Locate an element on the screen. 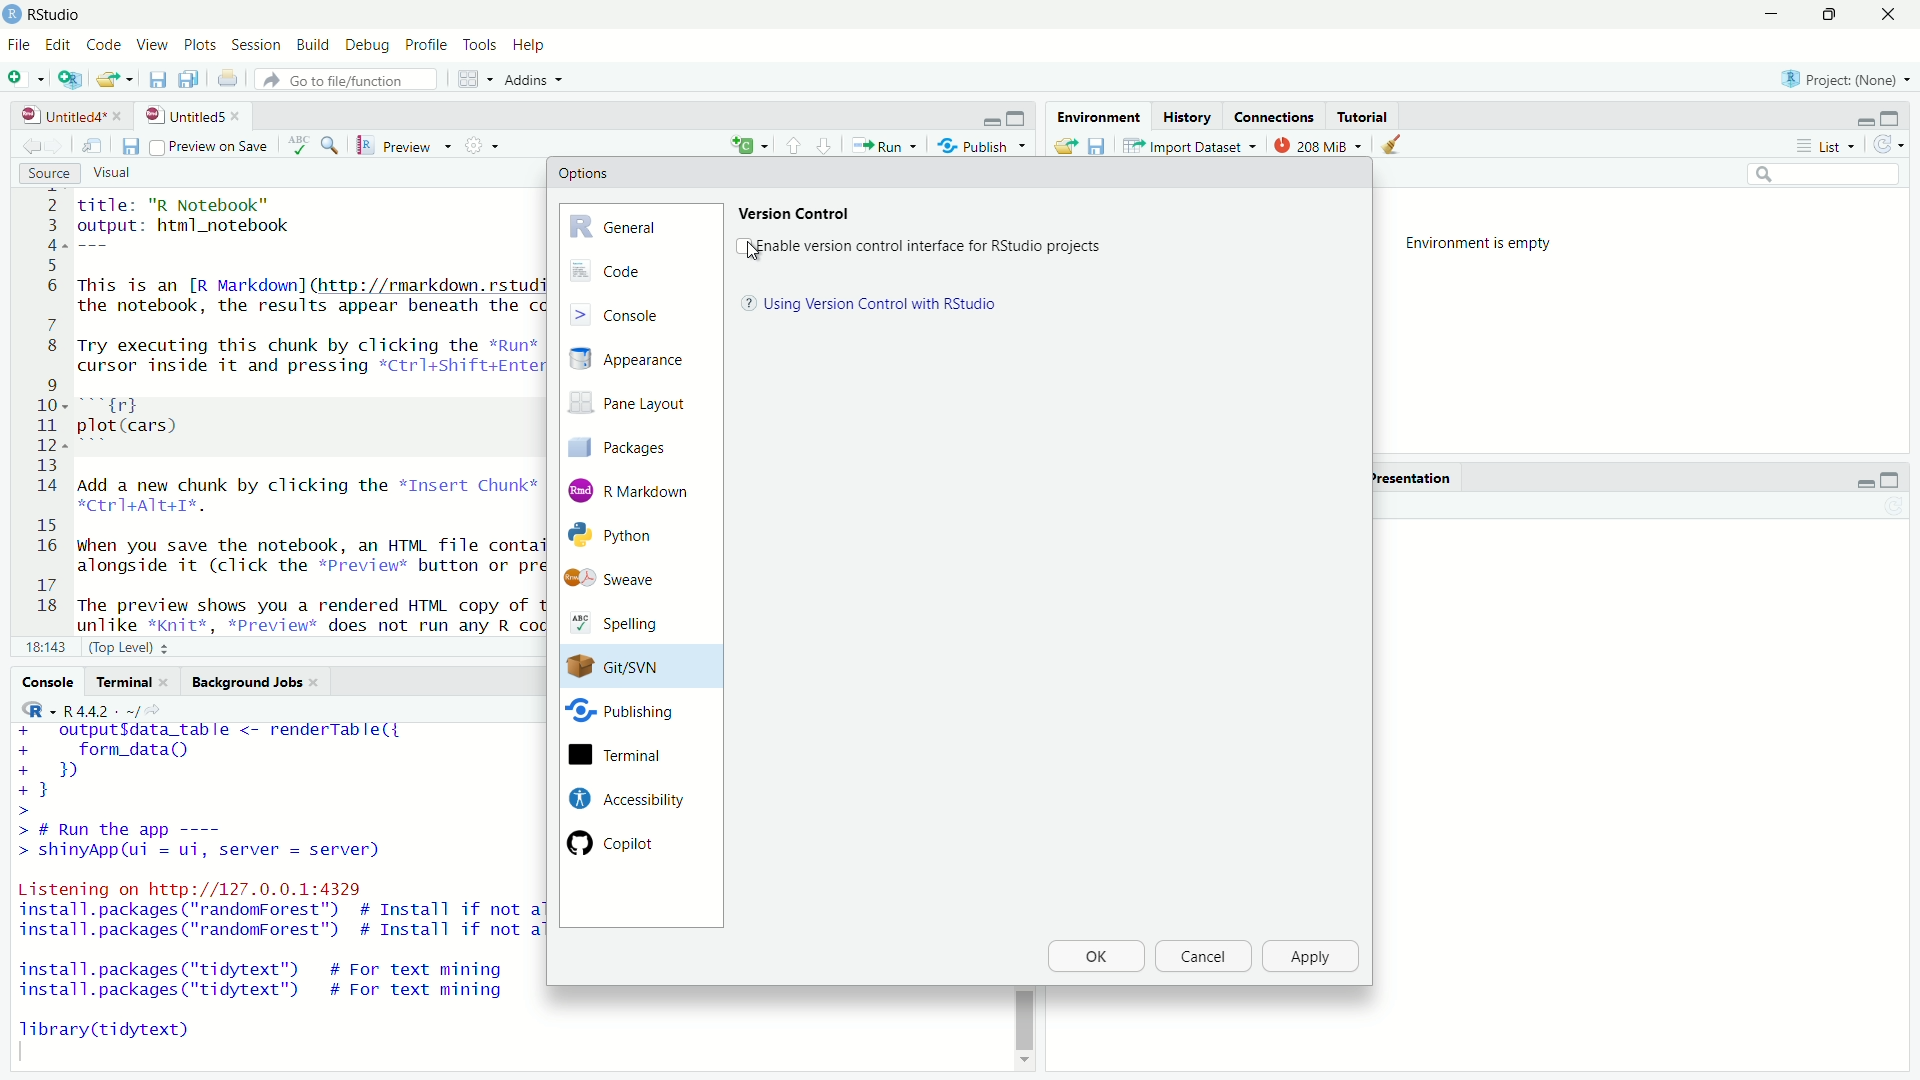 This screenshot has height=1080, width=1920. Terminal is located at coordinates (132, 682).